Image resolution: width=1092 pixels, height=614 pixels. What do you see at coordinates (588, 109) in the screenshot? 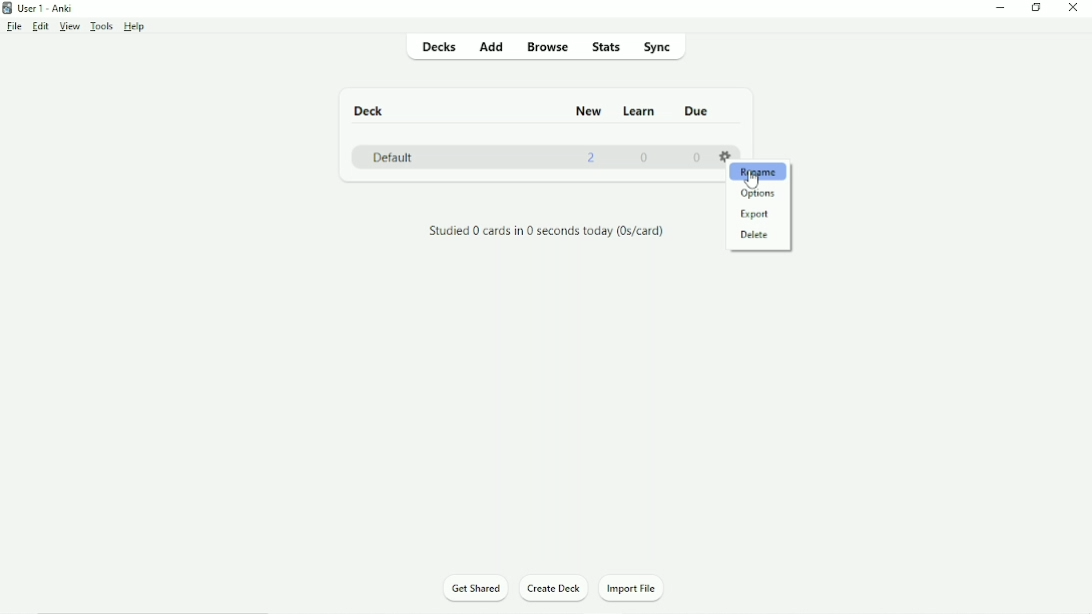
I see `New` at bounding box center [588, 109].